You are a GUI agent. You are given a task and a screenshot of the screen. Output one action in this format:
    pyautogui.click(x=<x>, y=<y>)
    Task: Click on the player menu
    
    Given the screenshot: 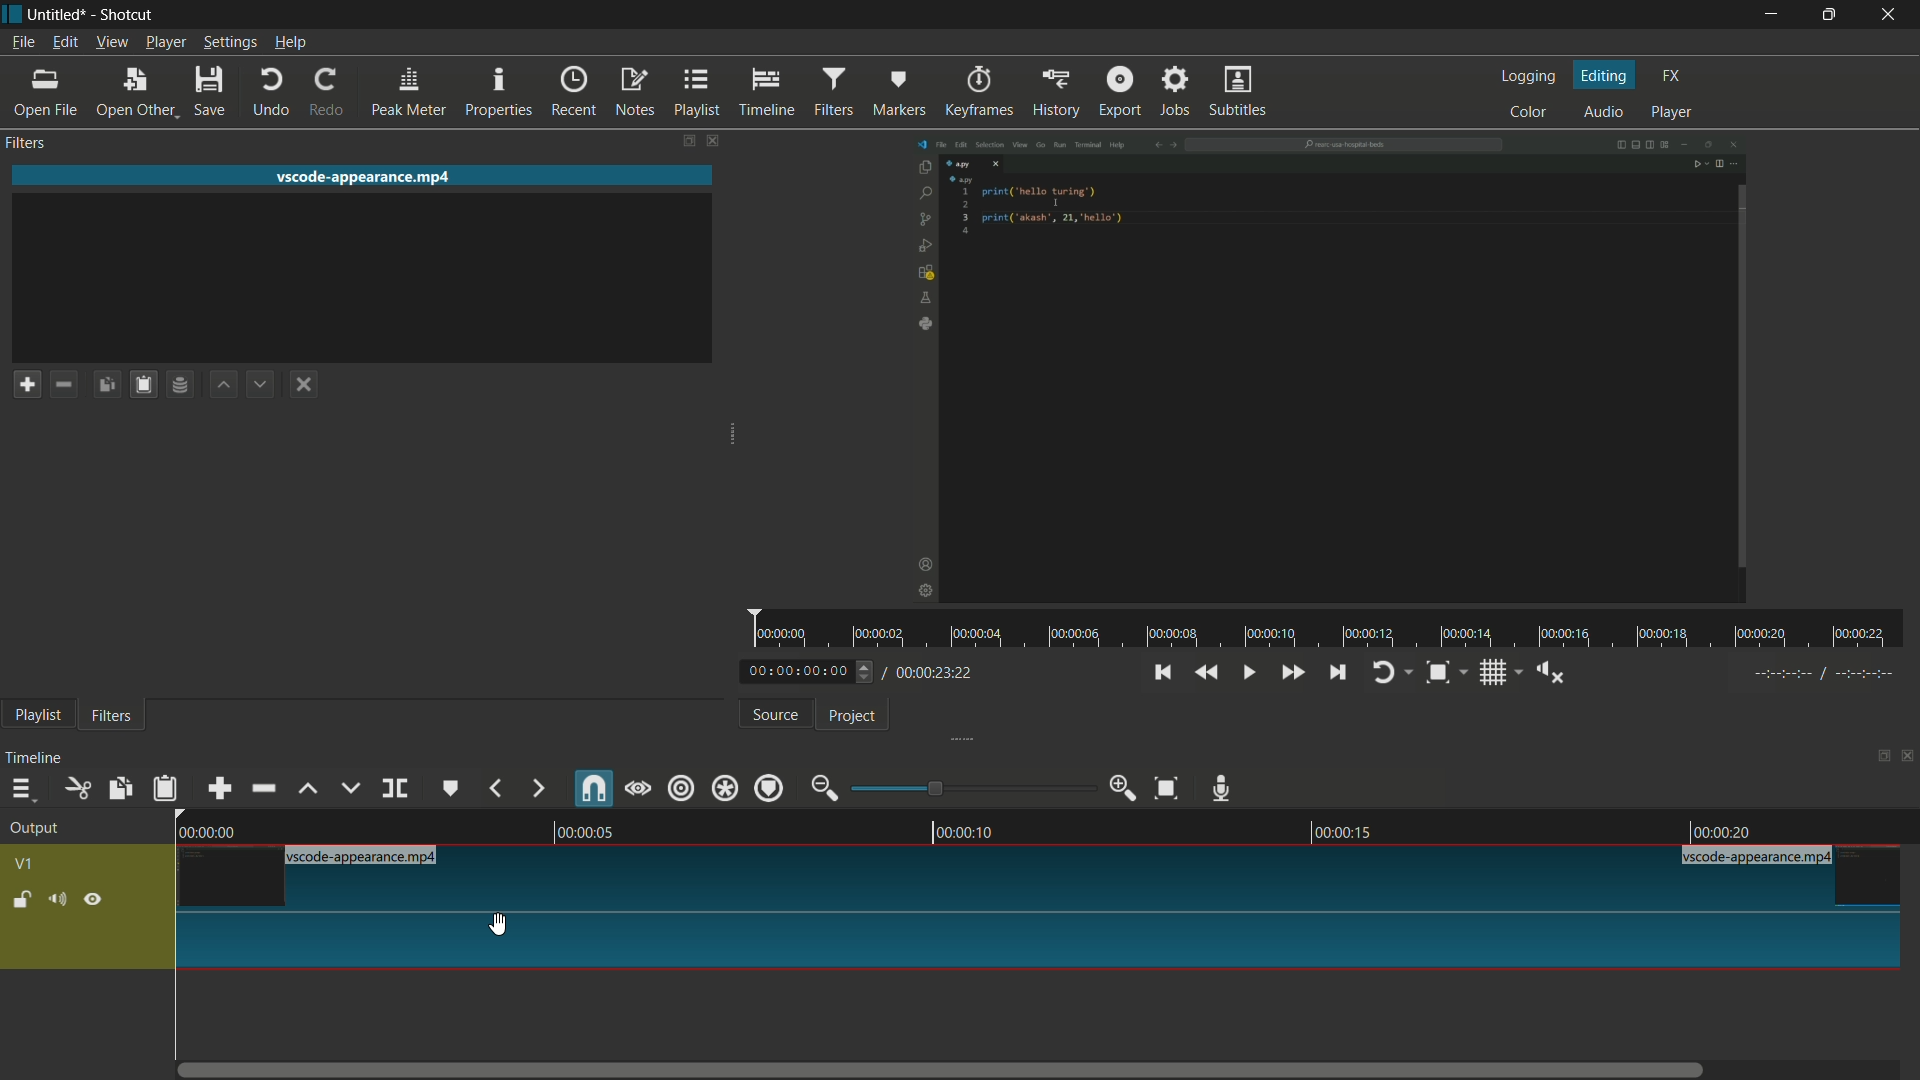 What is the action you would take?
    pyautogui.click(x=166, y=43)
    